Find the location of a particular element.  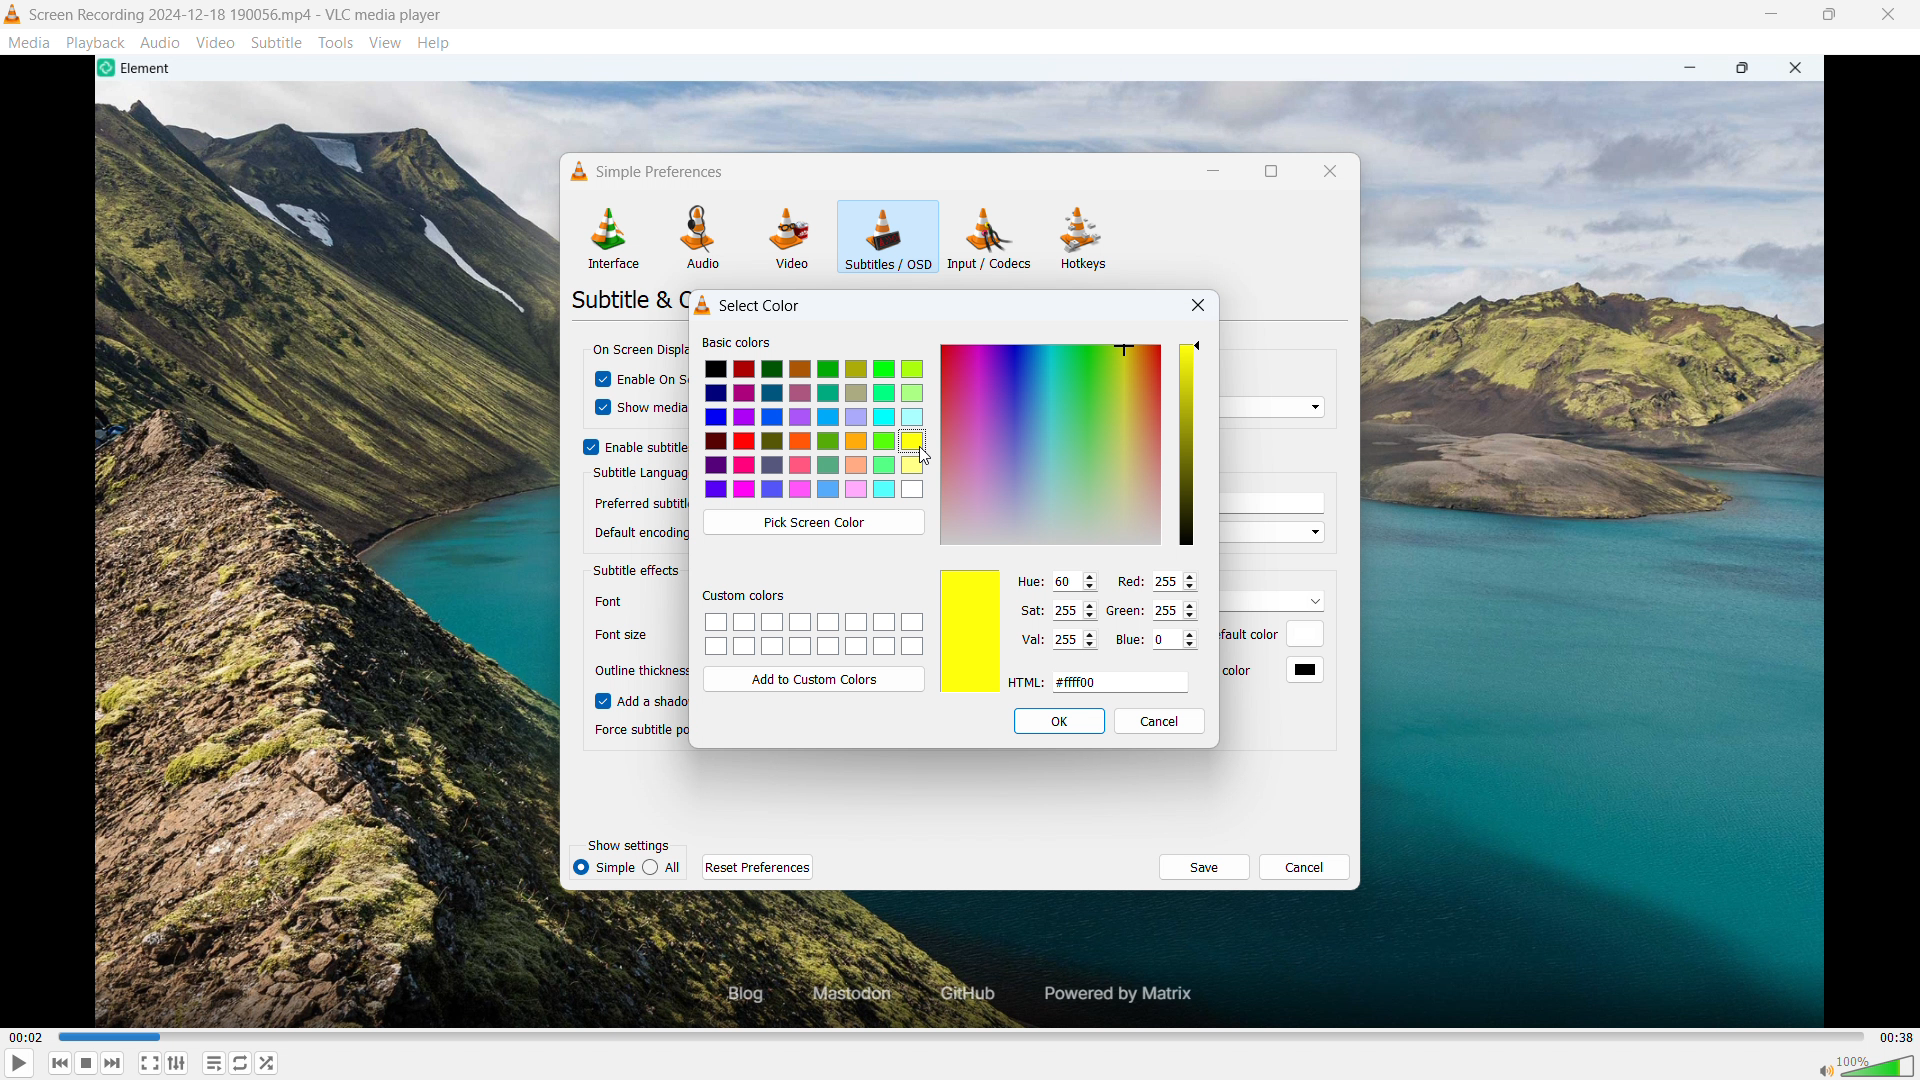

Sat is located at coordinates (1029, 608).